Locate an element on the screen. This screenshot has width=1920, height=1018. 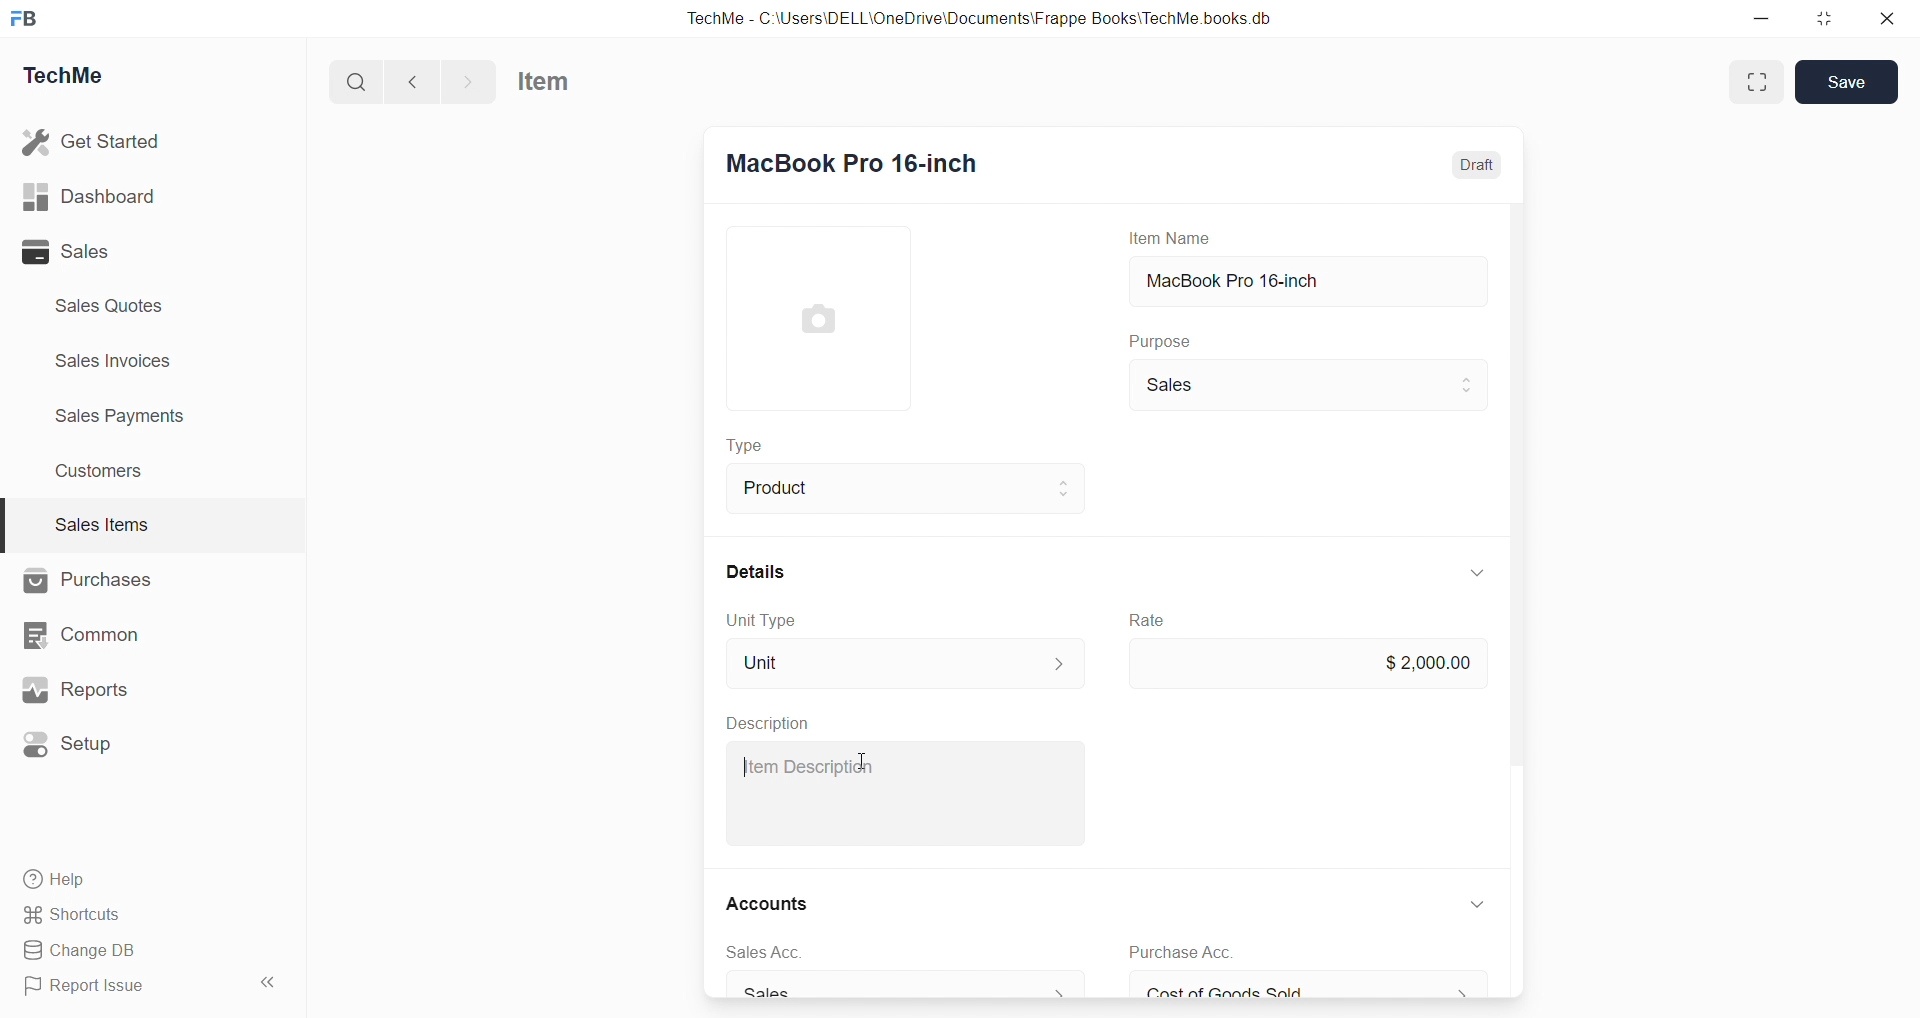
Unit Type is located at coordinates (762, 622).